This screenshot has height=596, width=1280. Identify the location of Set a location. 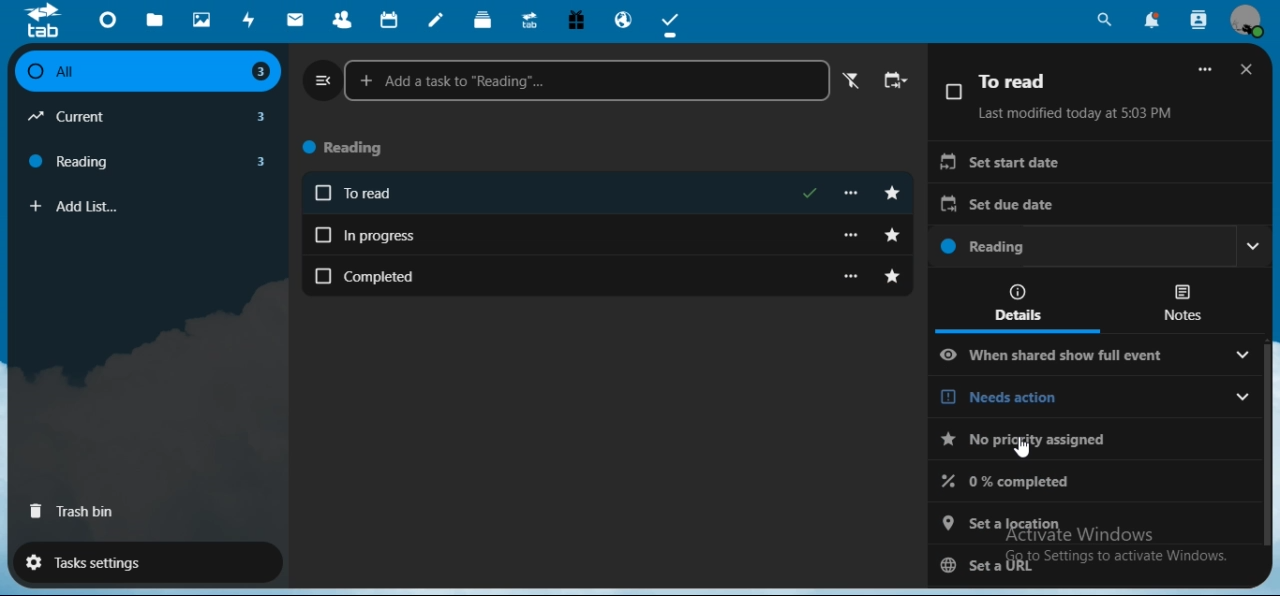
(1093, 522).